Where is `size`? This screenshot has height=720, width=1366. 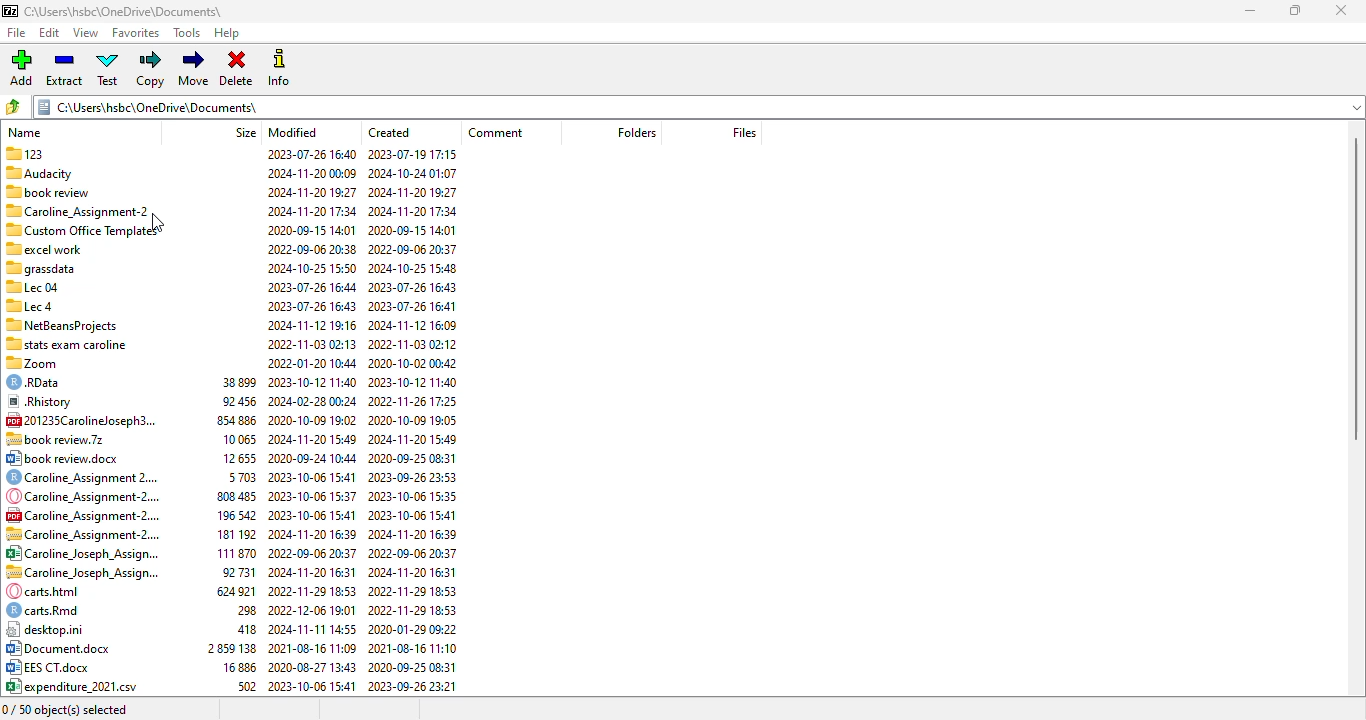
size is located at coordinates (246, 133).